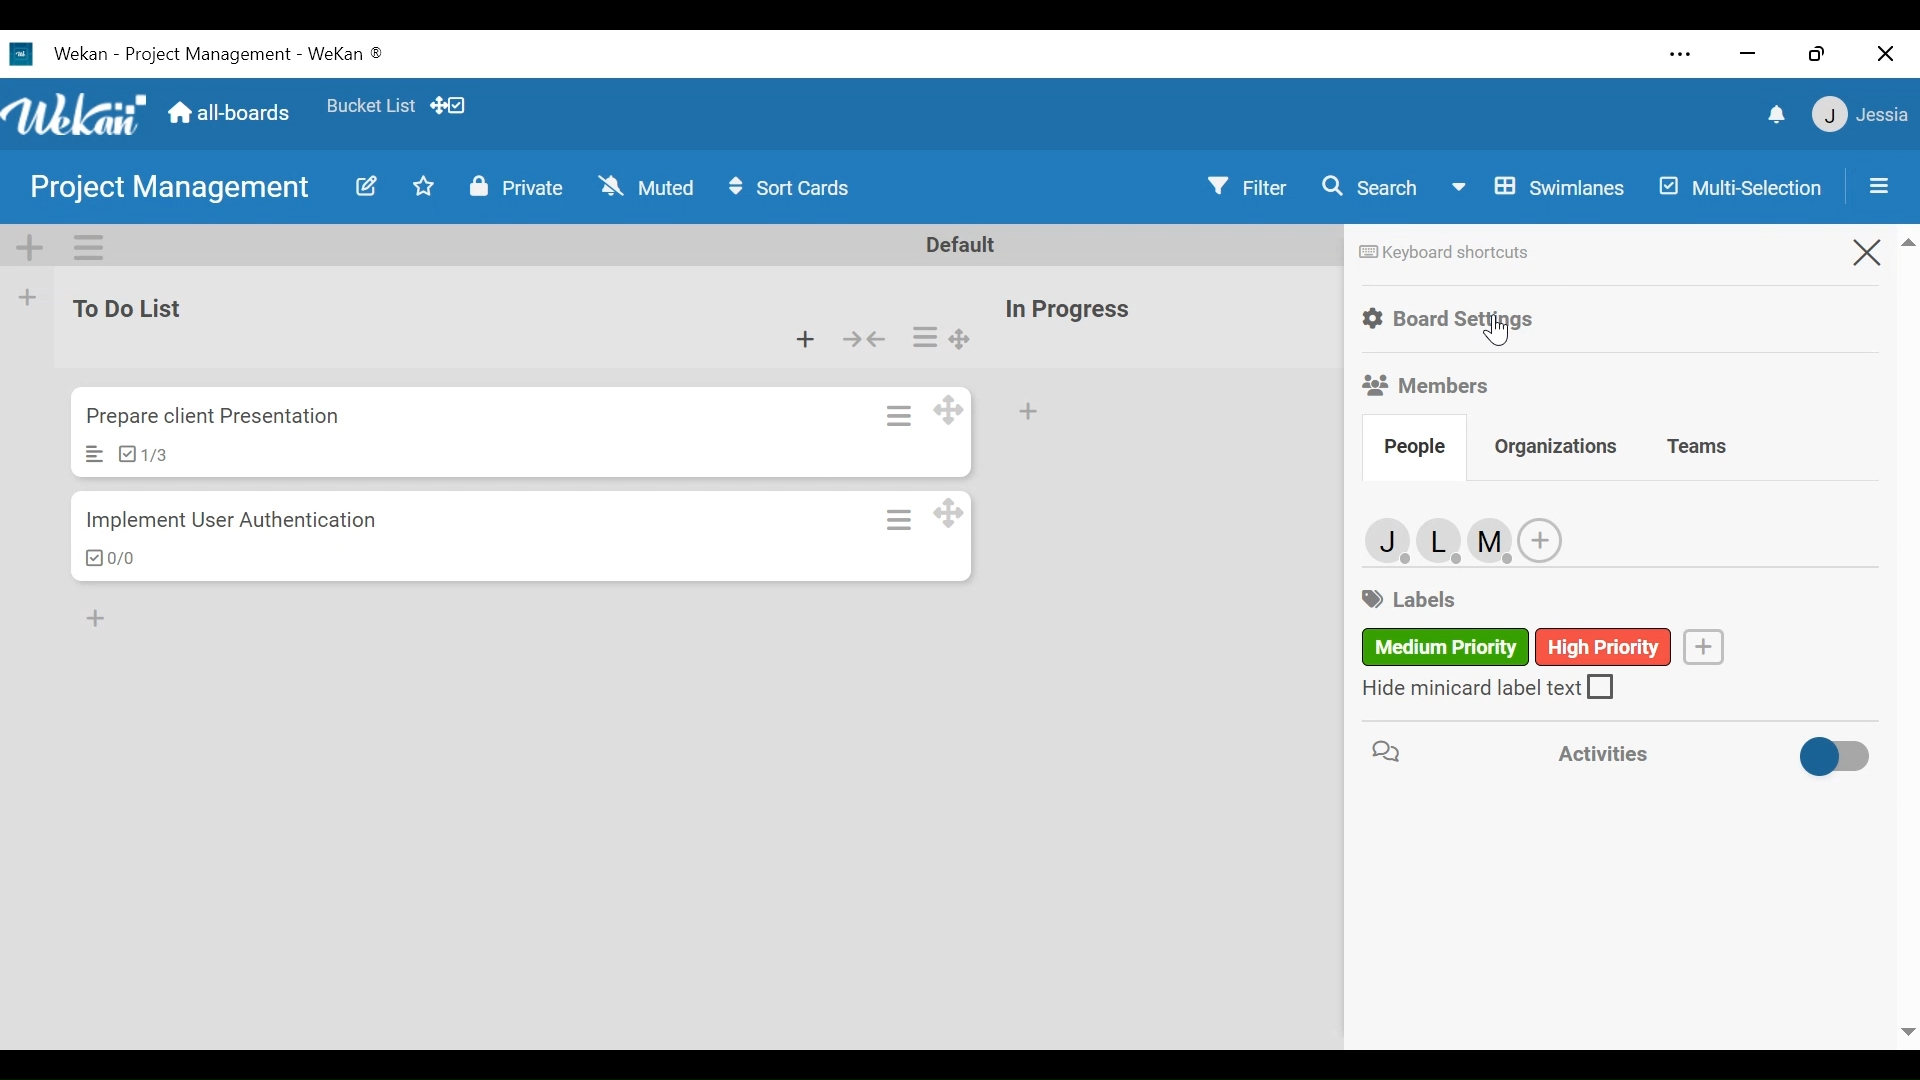 The height and width of the screenshot is (1080, 1920). I want to click on Search, so click(1372, 188).